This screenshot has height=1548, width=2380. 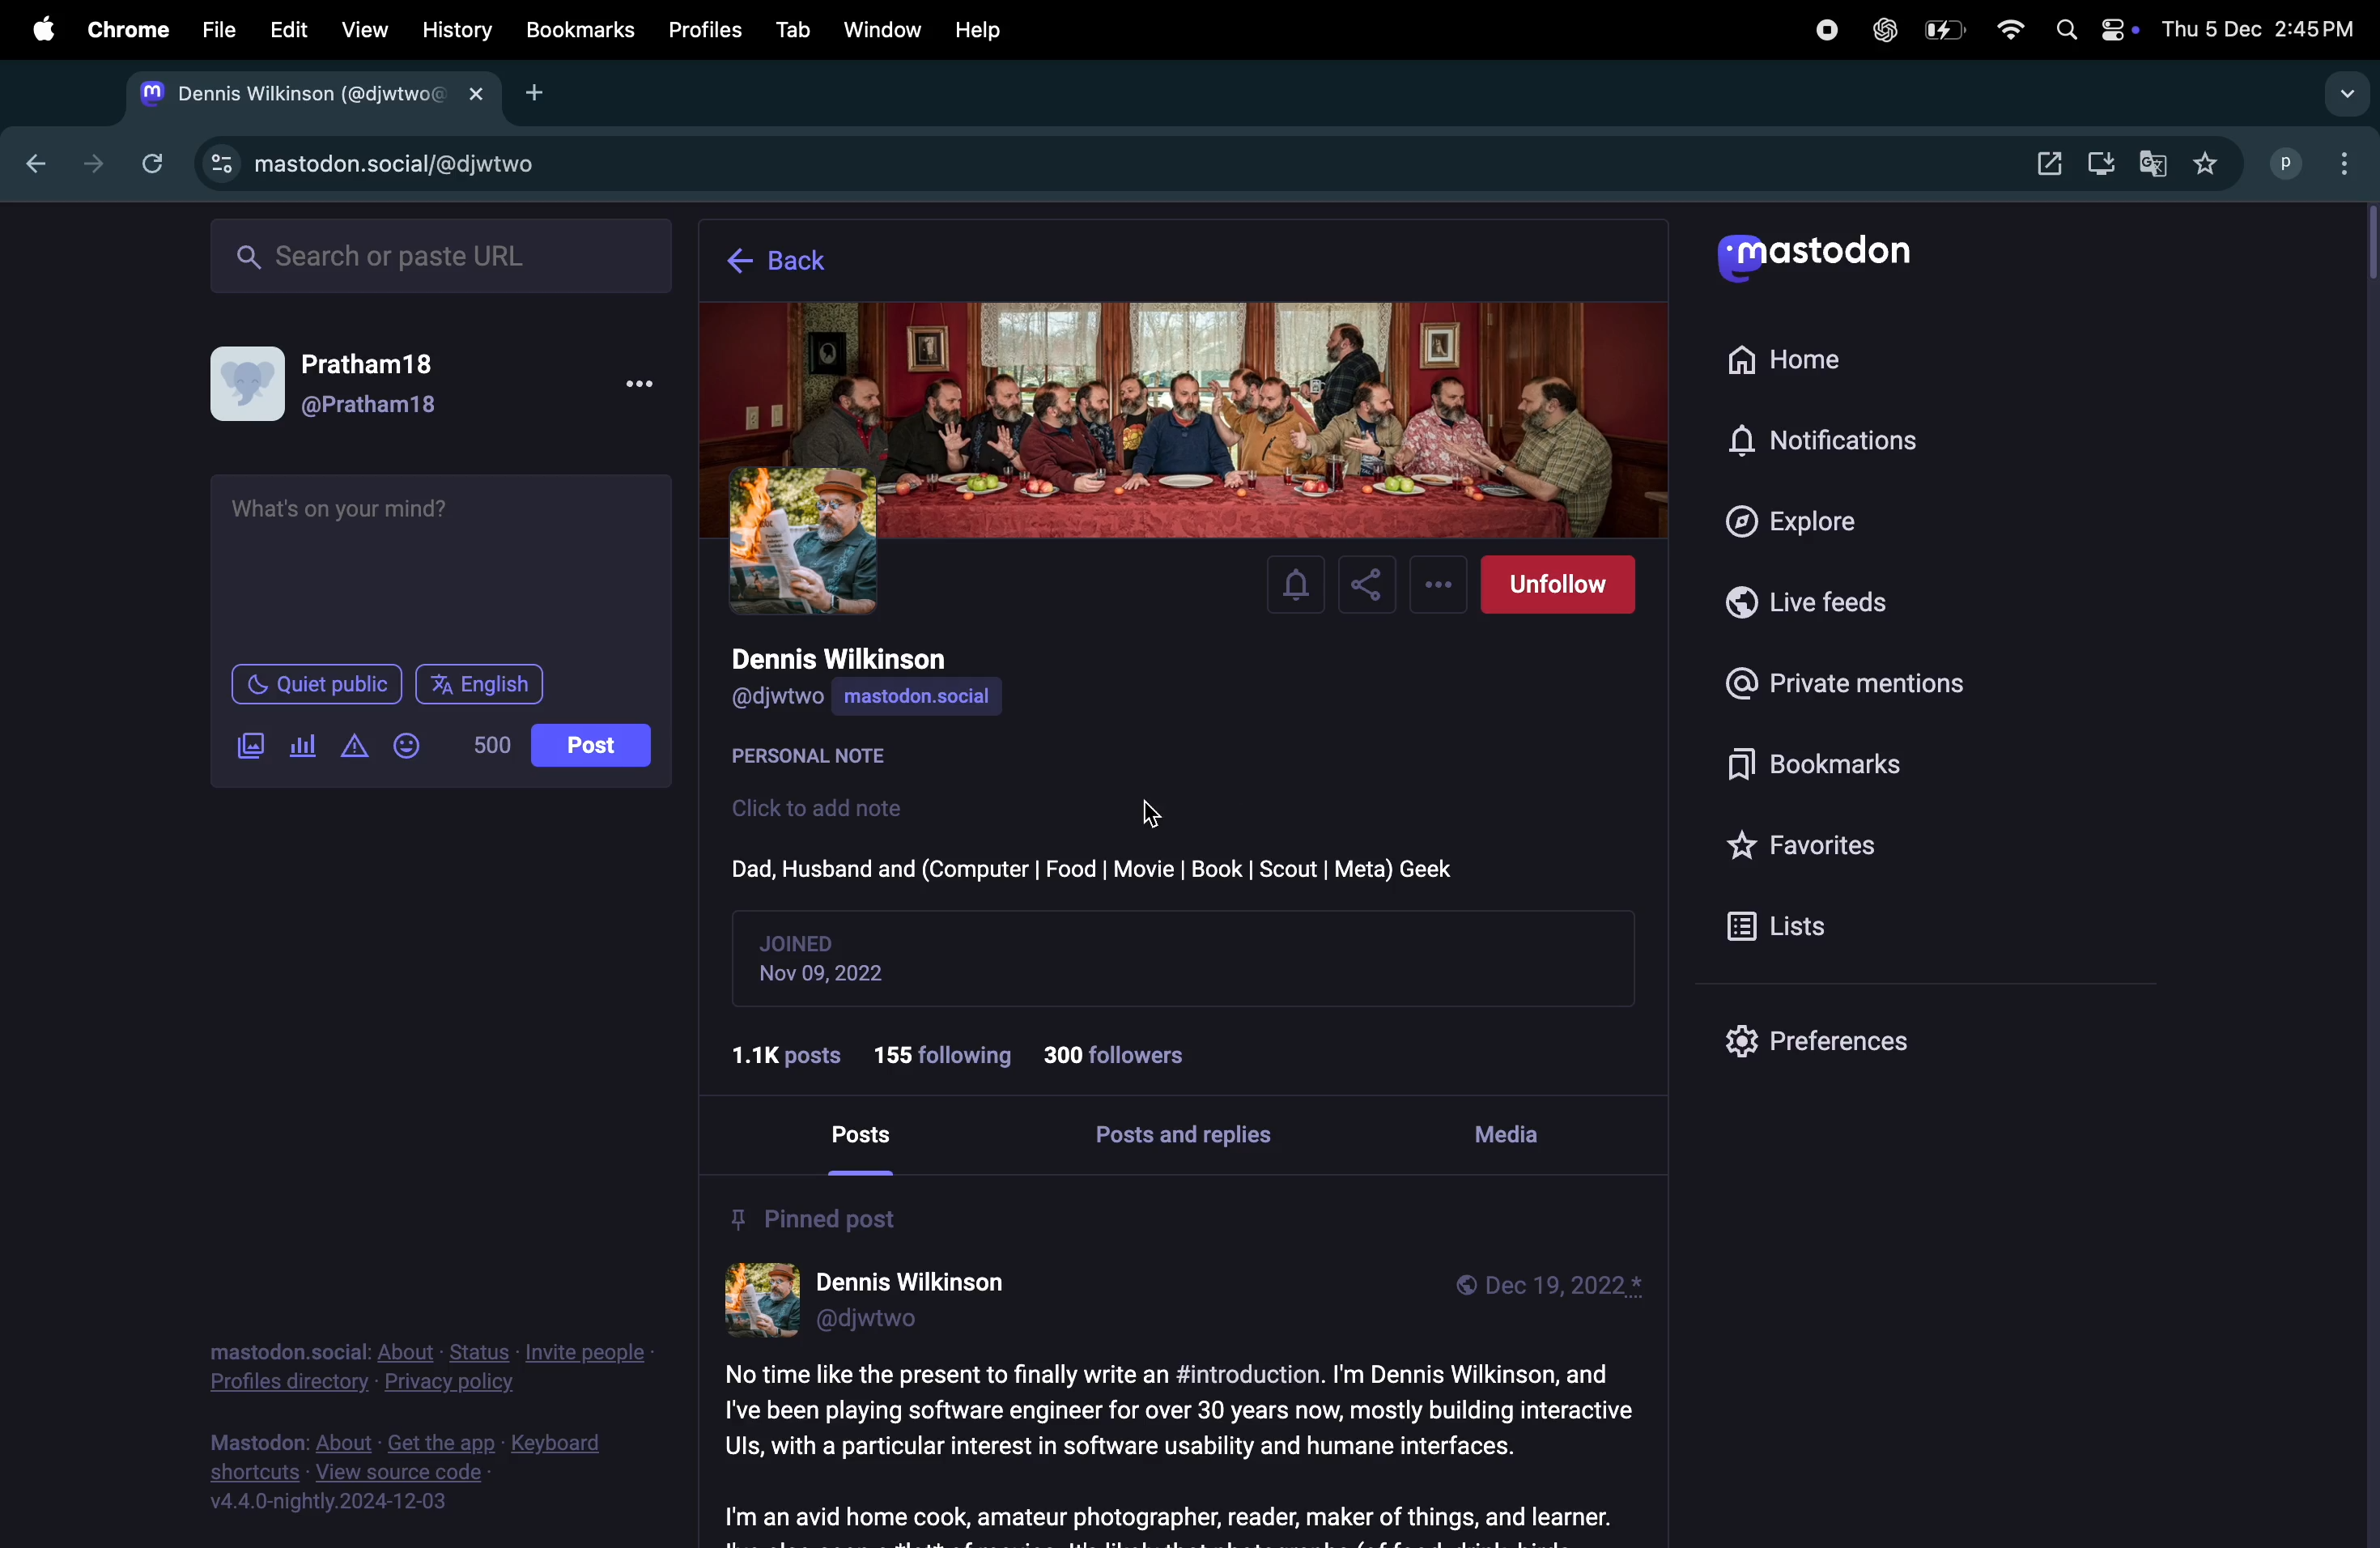 What do you see at coordinates (2041, 159) in the screenshot?
I see `open link` at bounding box center [2041, 159].